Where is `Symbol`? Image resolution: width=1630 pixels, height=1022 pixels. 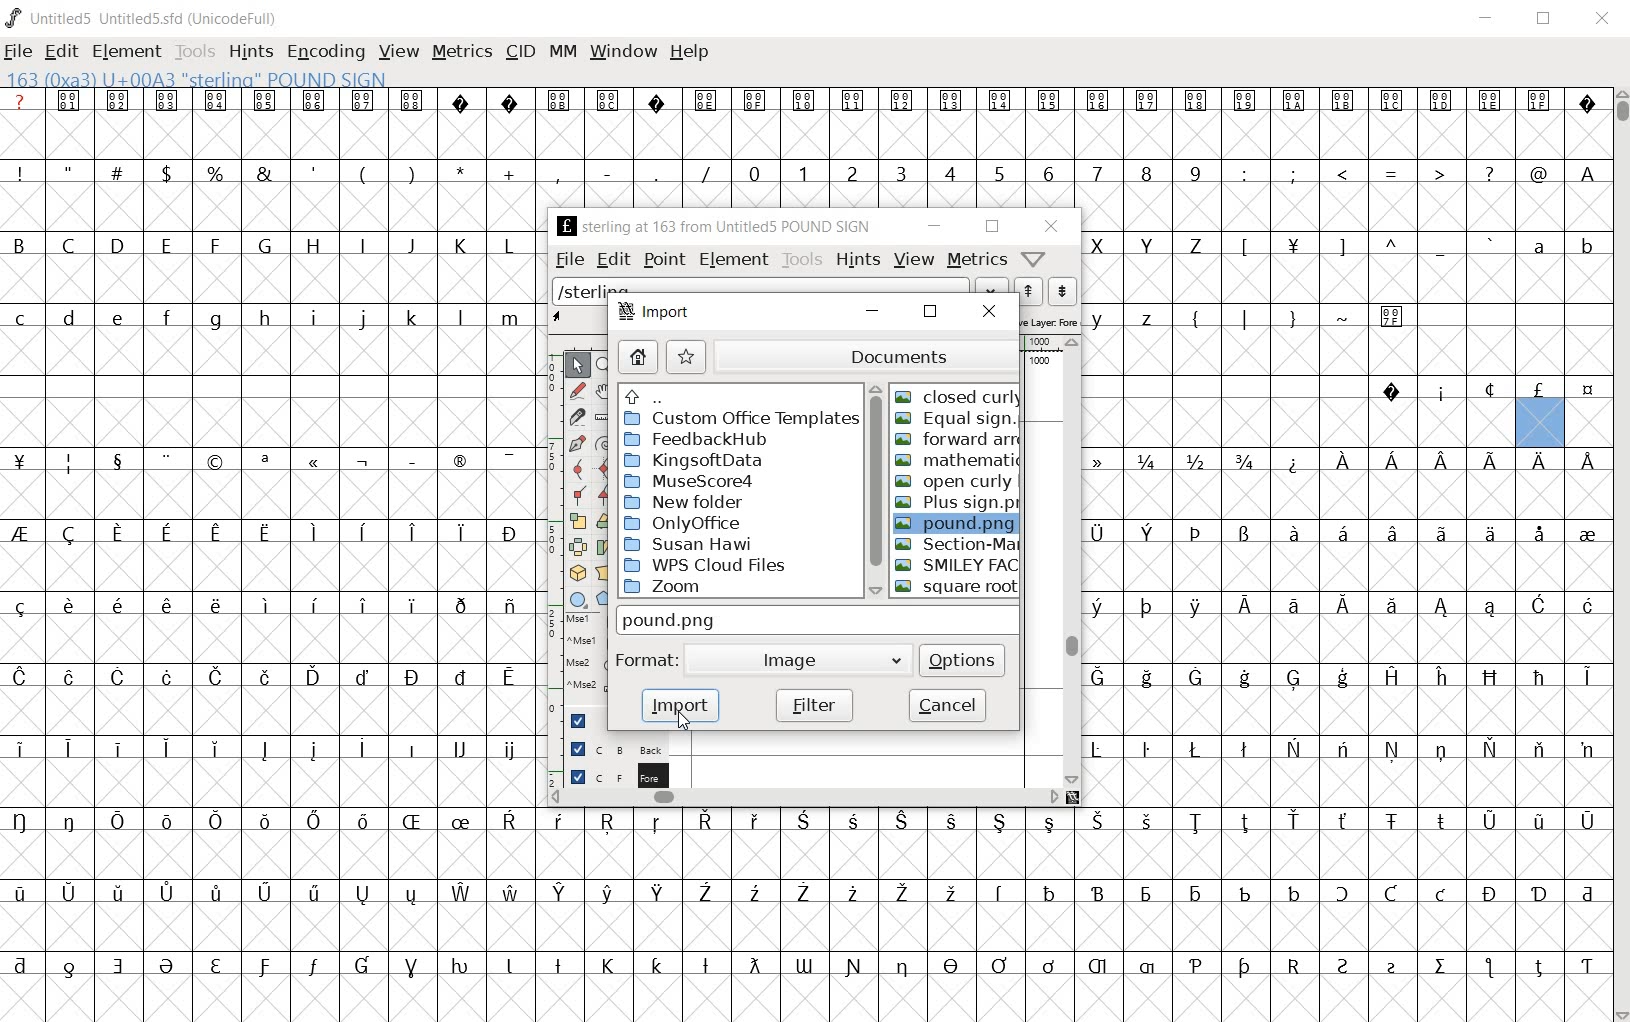
Symbol is located at coordinates (1147, 894).